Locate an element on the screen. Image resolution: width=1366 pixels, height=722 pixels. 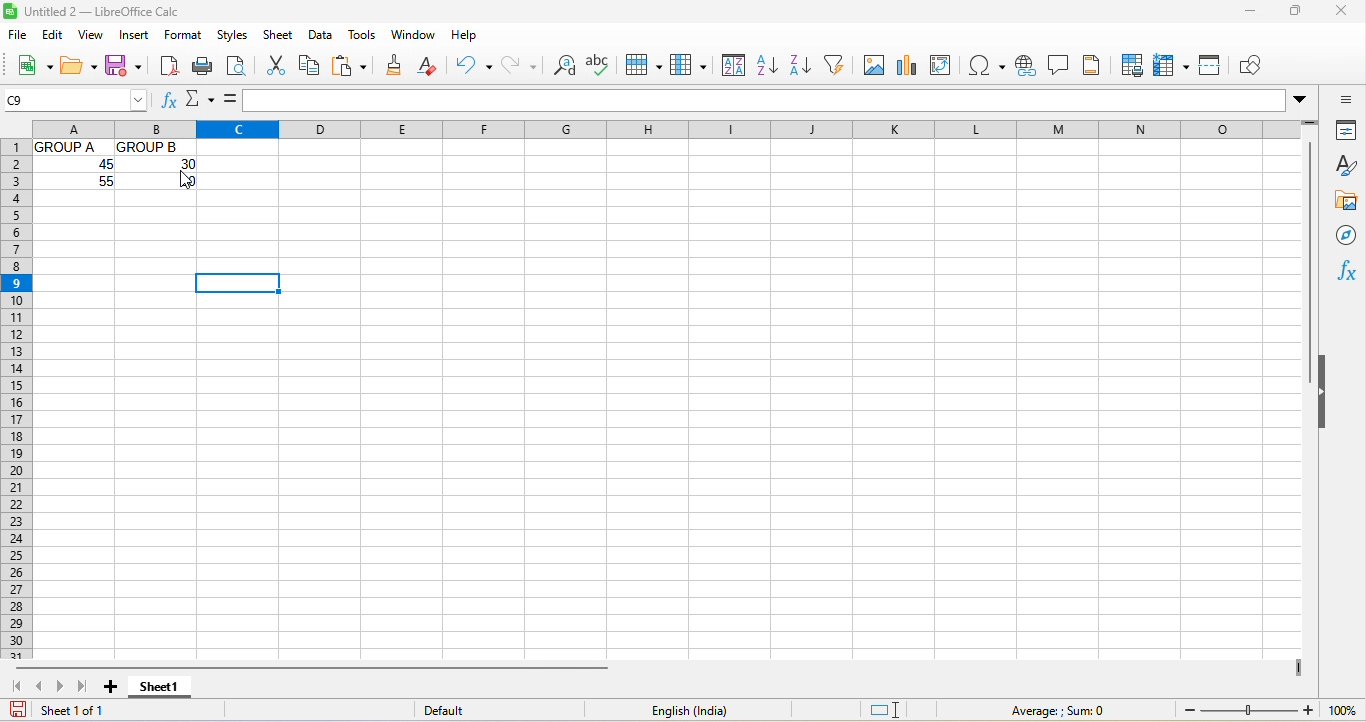
name box is located at coordinates (73, 100).